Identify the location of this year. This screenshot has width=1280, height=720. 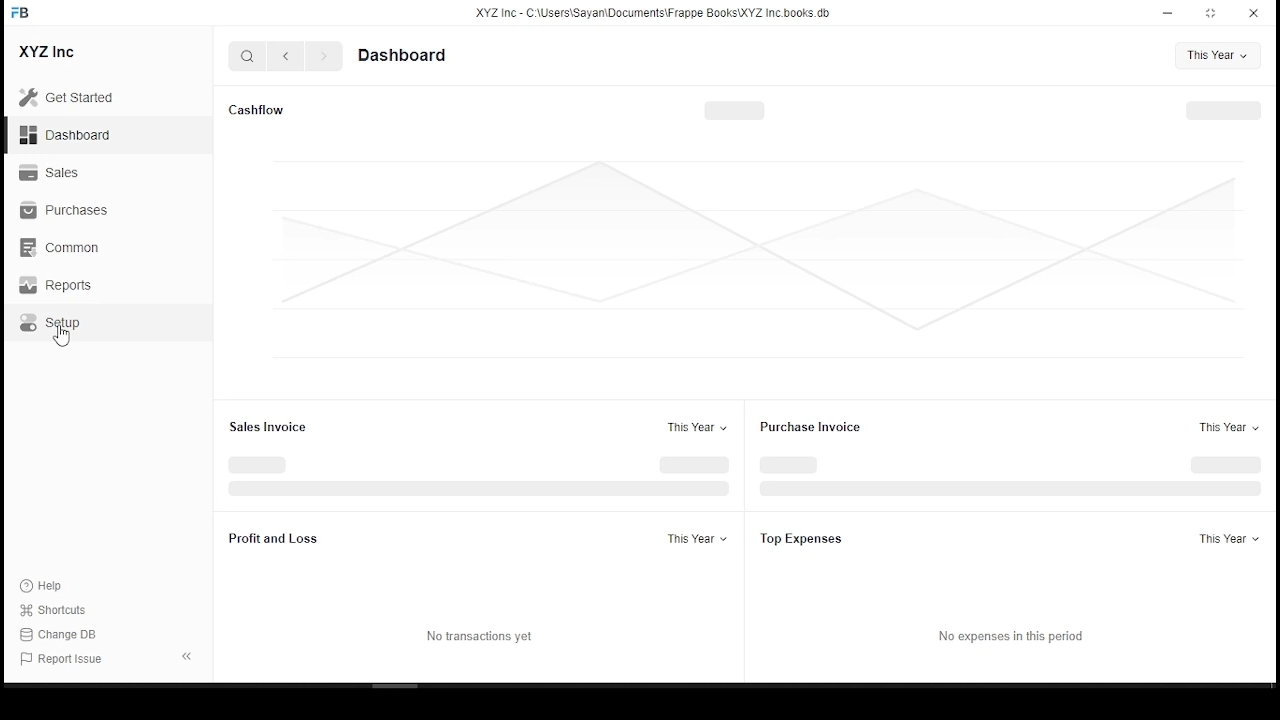
(1223, 427).